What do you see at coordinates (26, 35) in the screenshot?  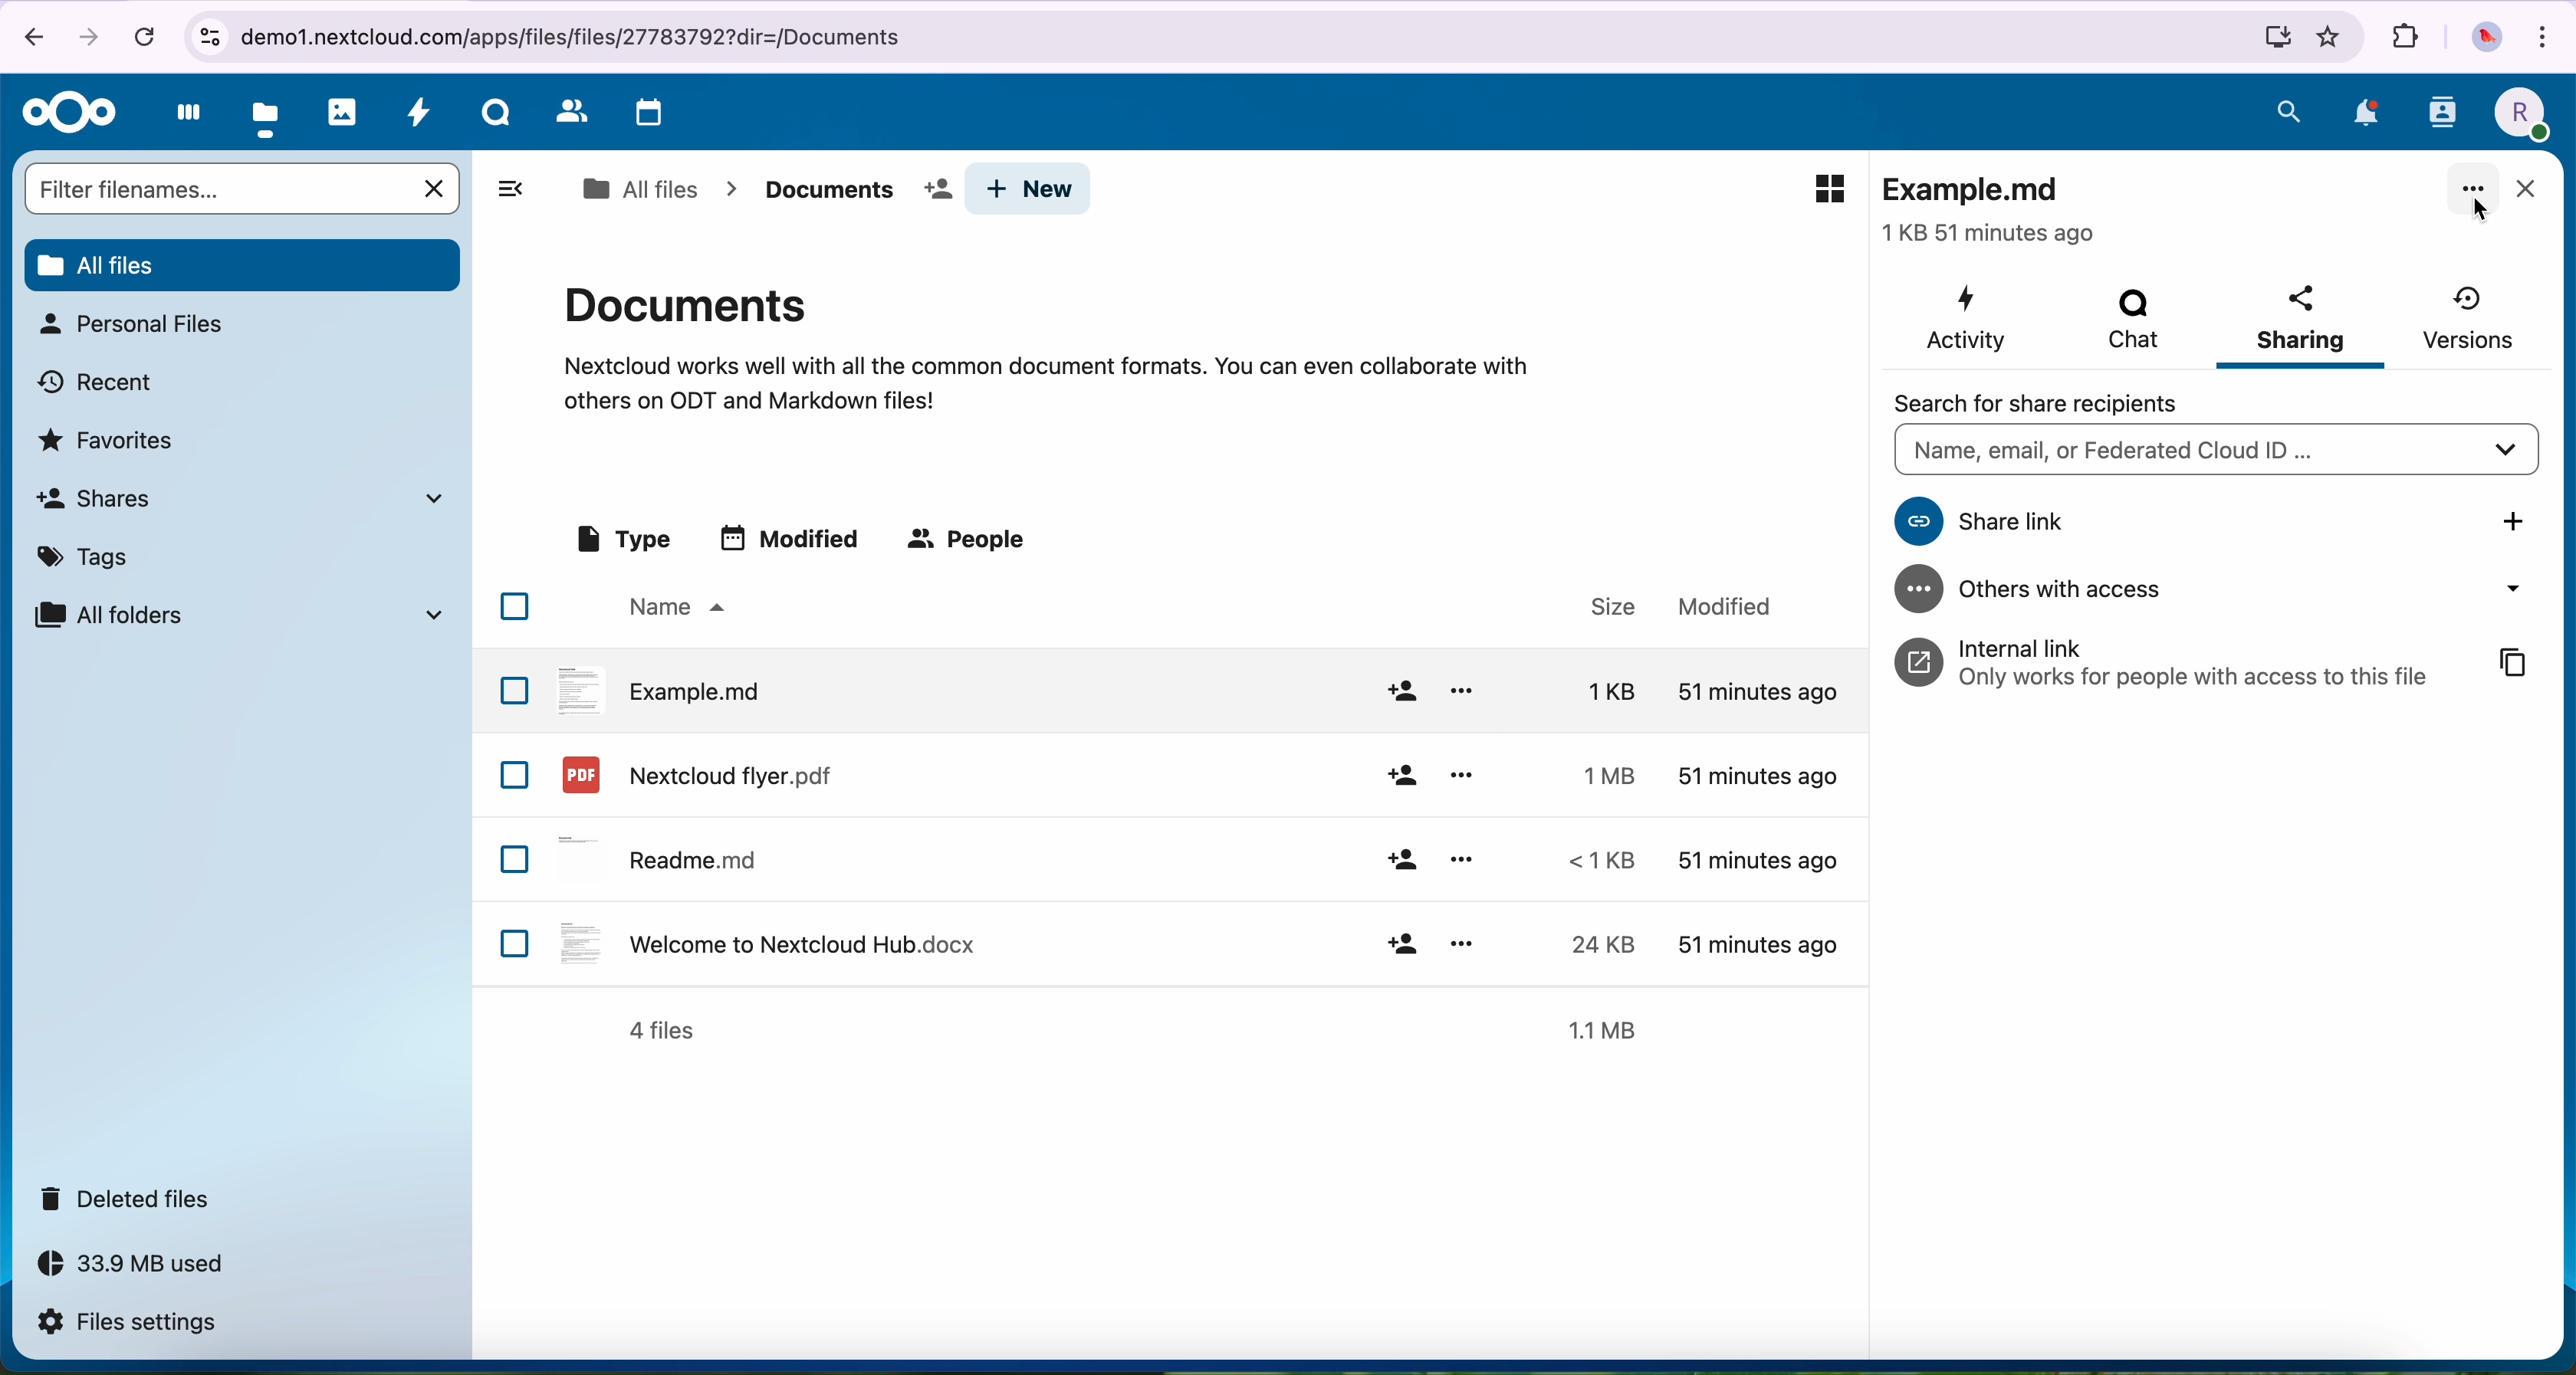 I see `navigate back` at bounding box center [26, 35].